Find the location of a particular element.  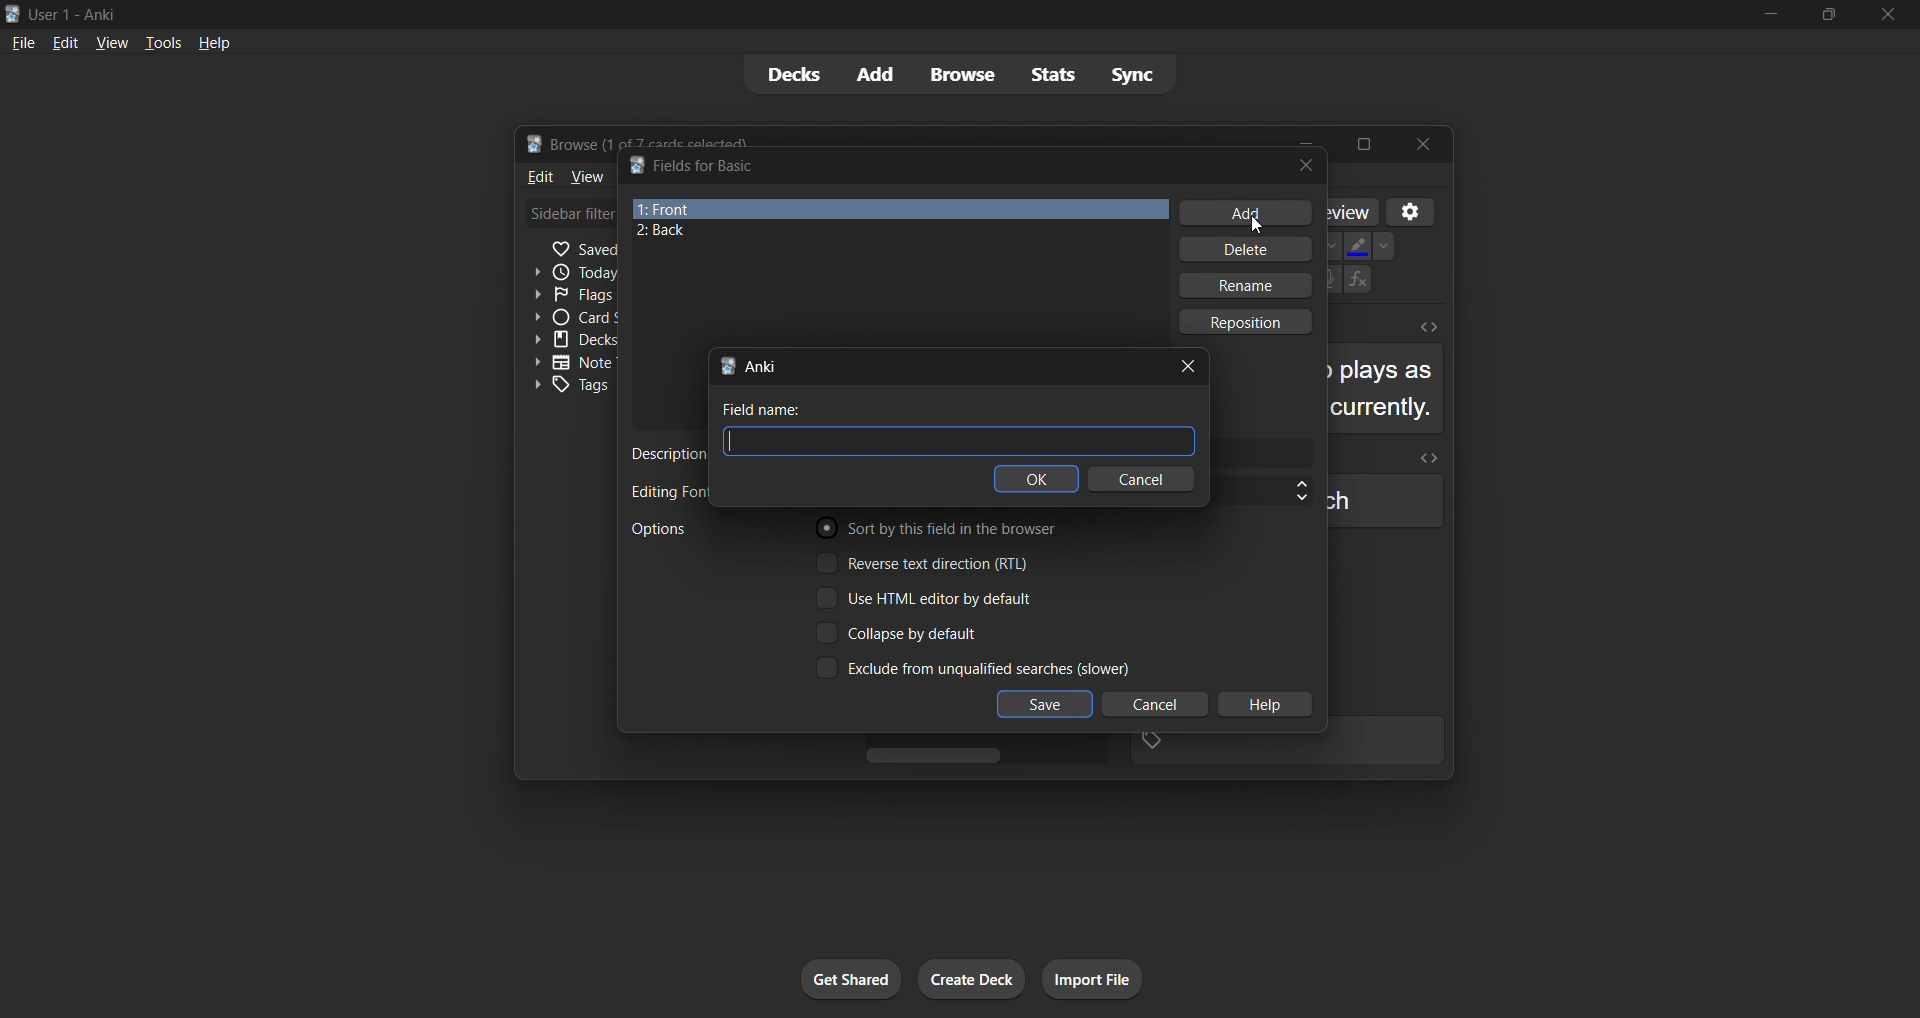

Options is located at coordinates (693, 529).